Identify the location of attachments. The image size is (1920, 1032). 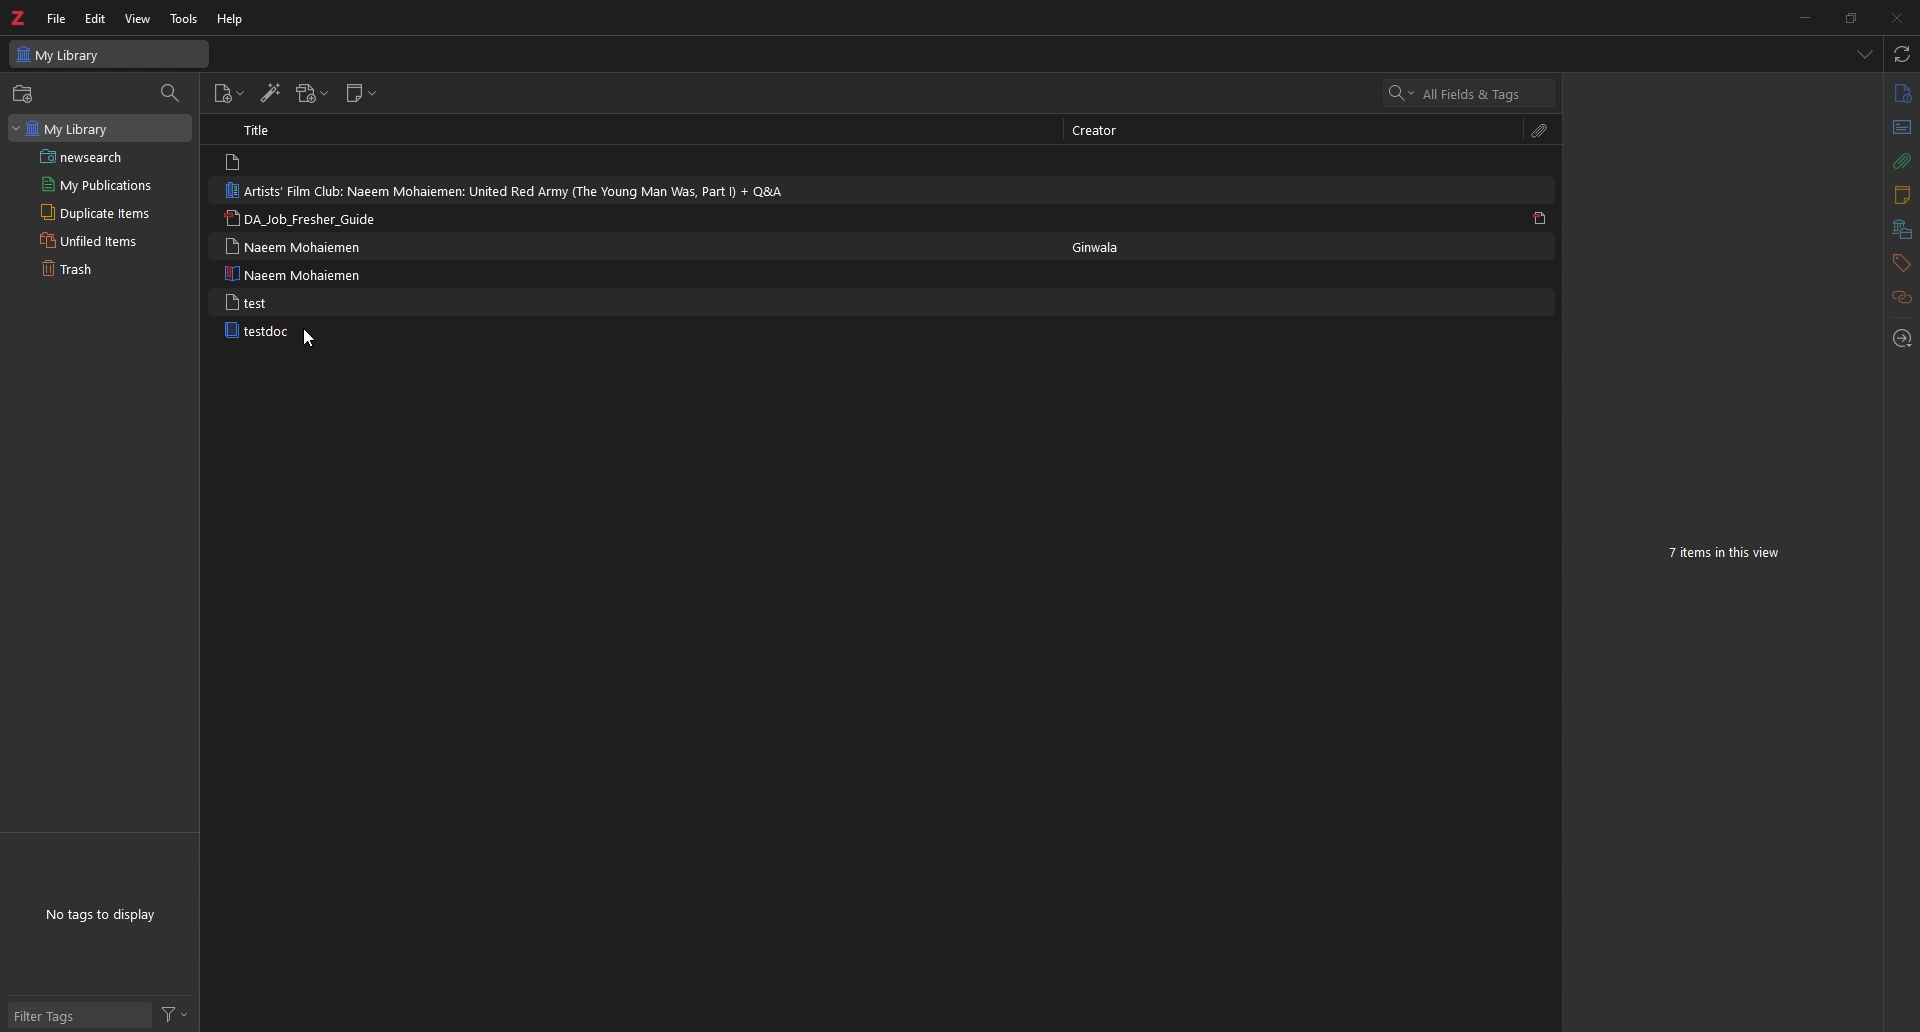
(1536, 131).